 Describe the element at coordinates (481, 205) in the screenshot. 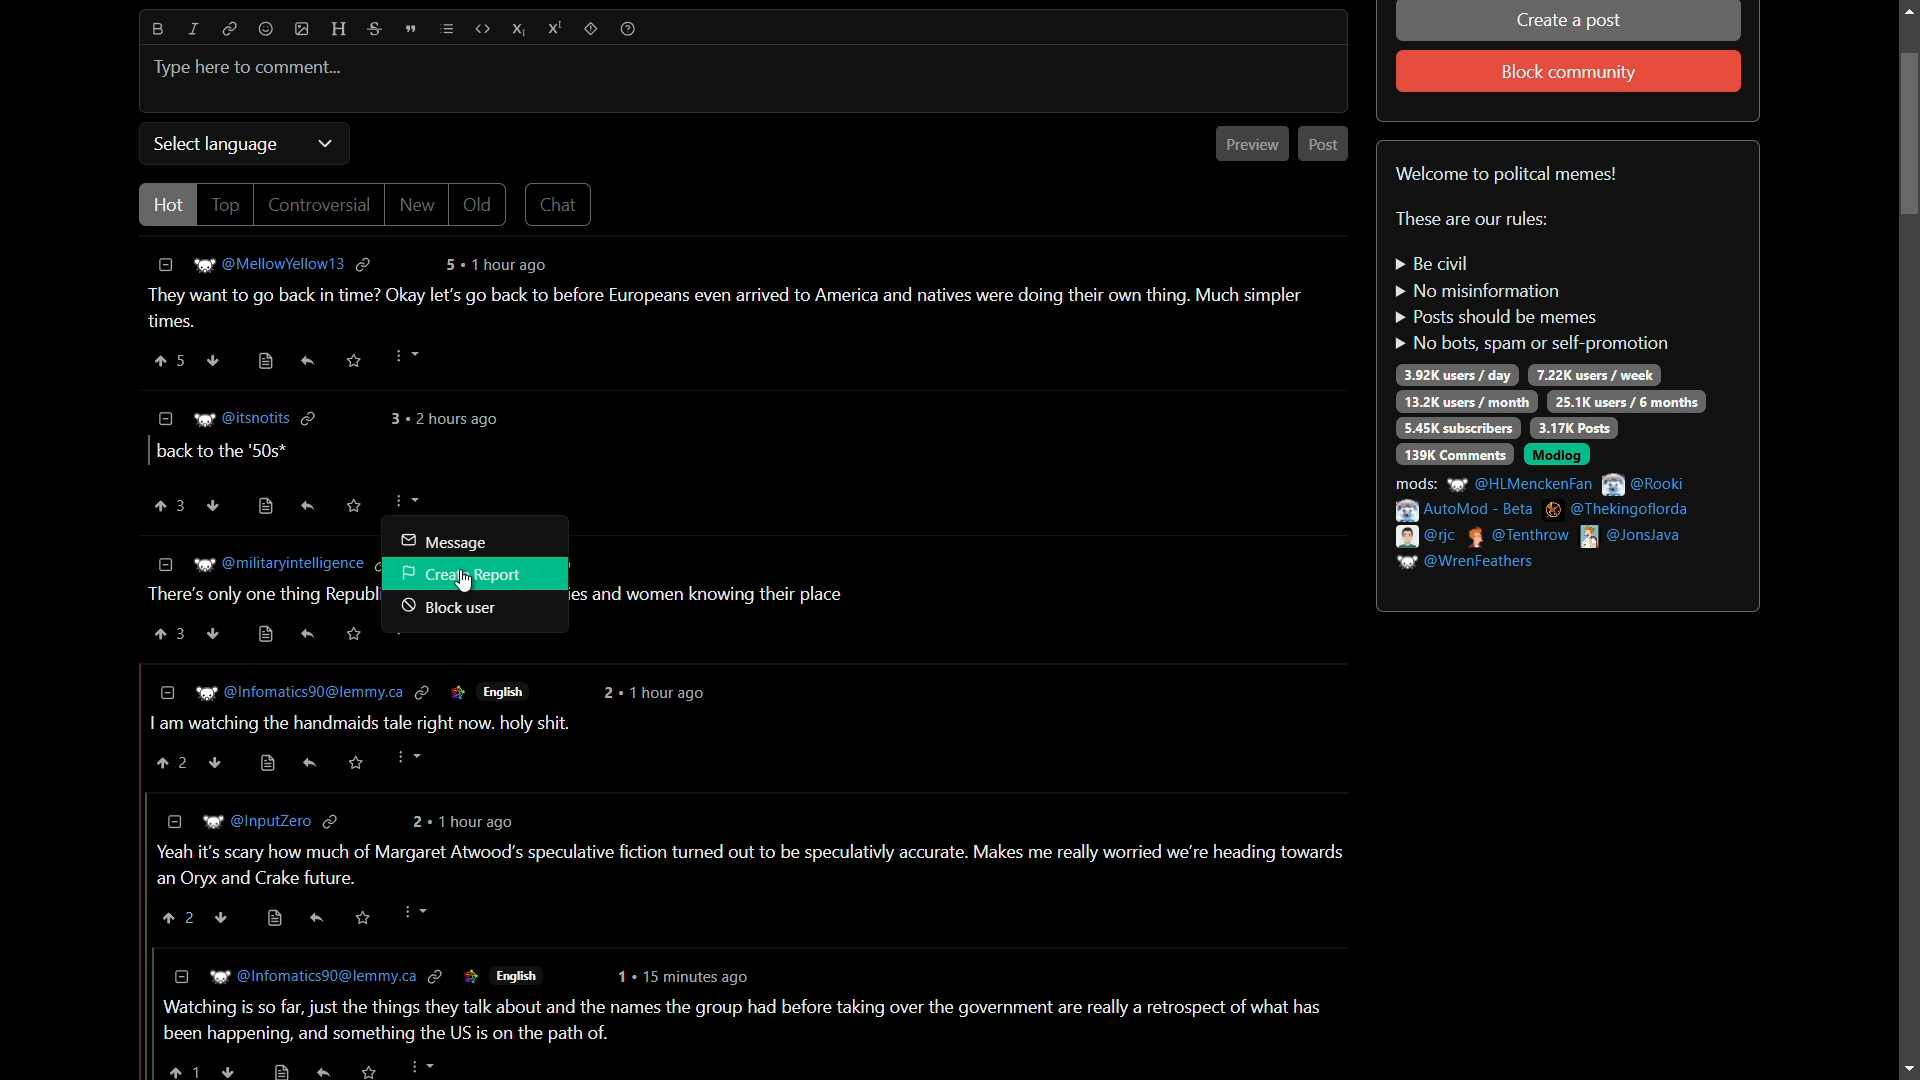

I see `old` at that location.